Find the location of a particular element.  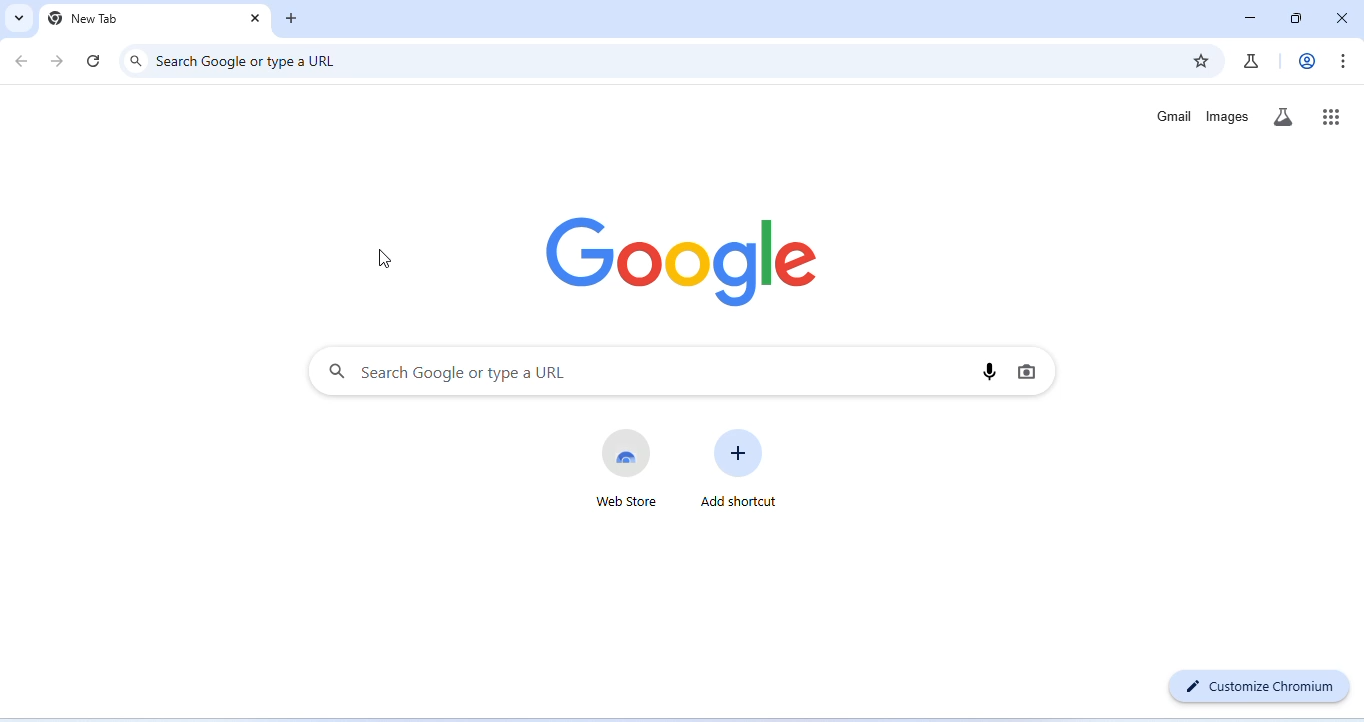

maximize is located at coordinates (1295, 19).